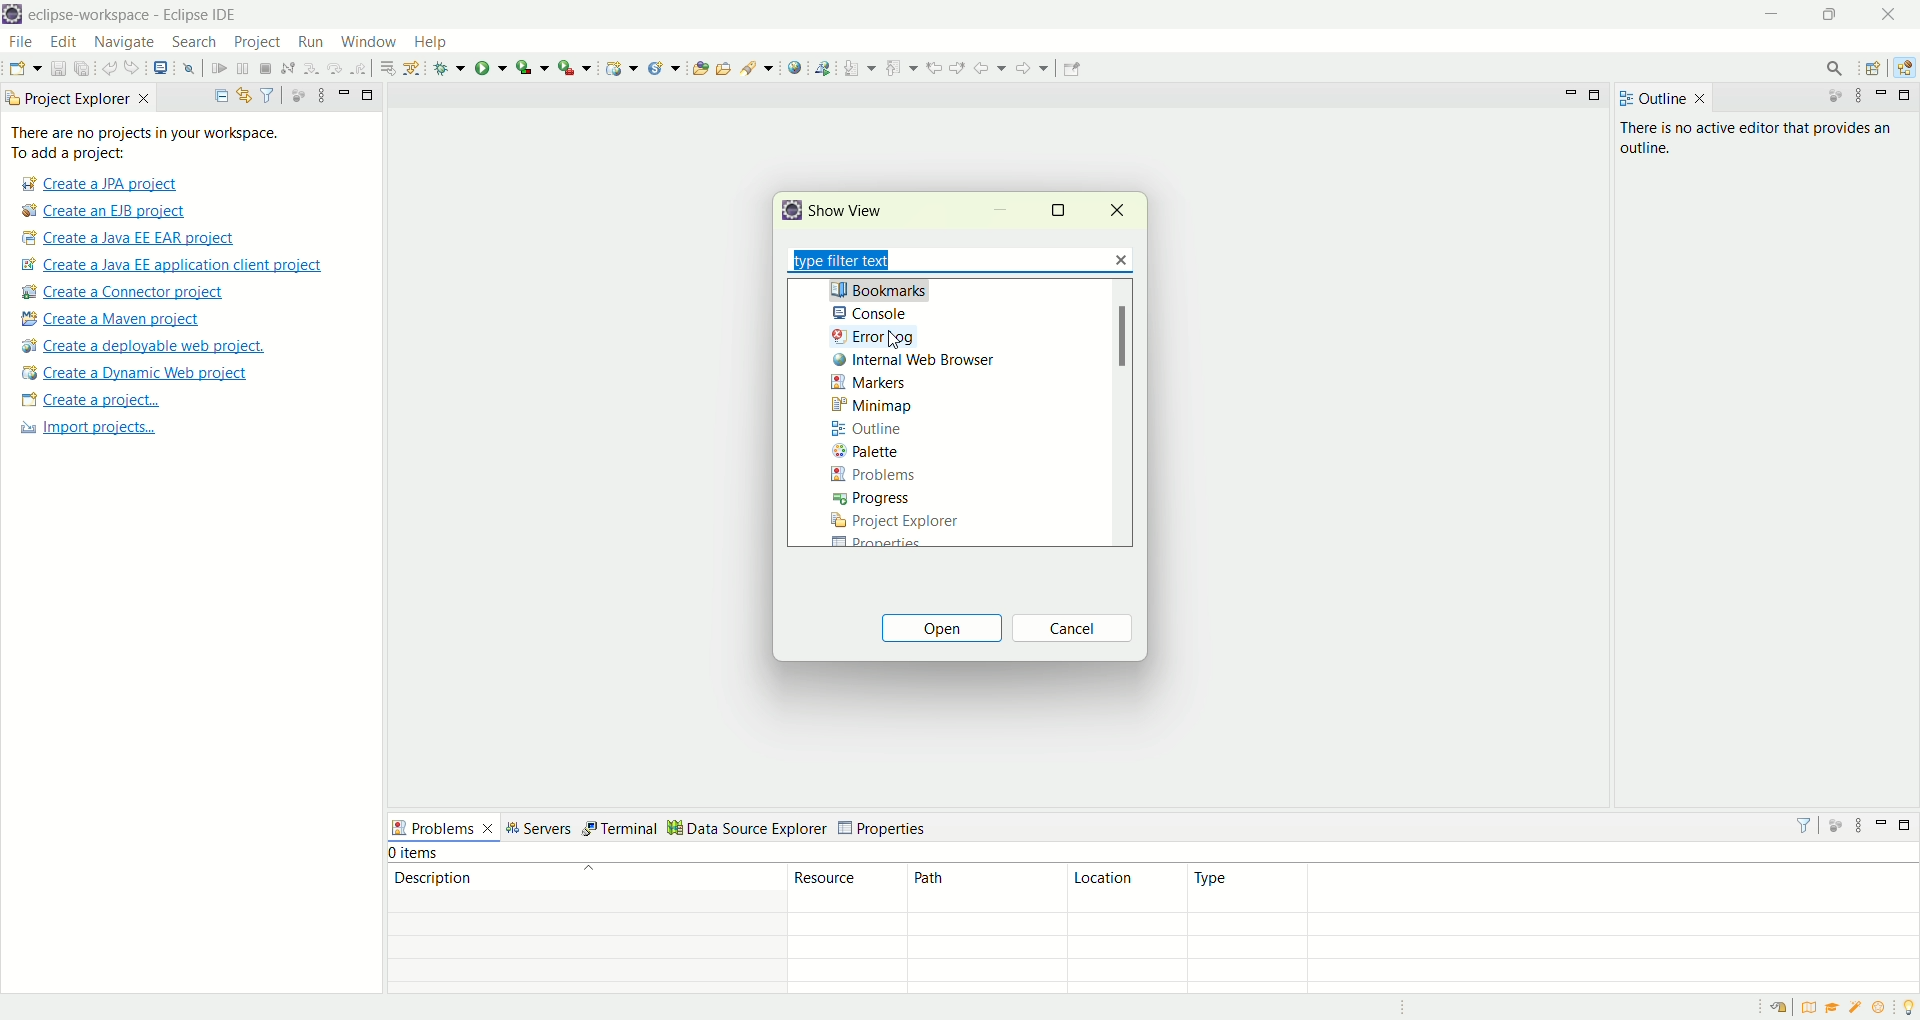 This screenshot has height=1020, width=1920. What do you see at coordinates (1123, 260) in the screenshot?
I see `close` at bounding box center [1123, 260].